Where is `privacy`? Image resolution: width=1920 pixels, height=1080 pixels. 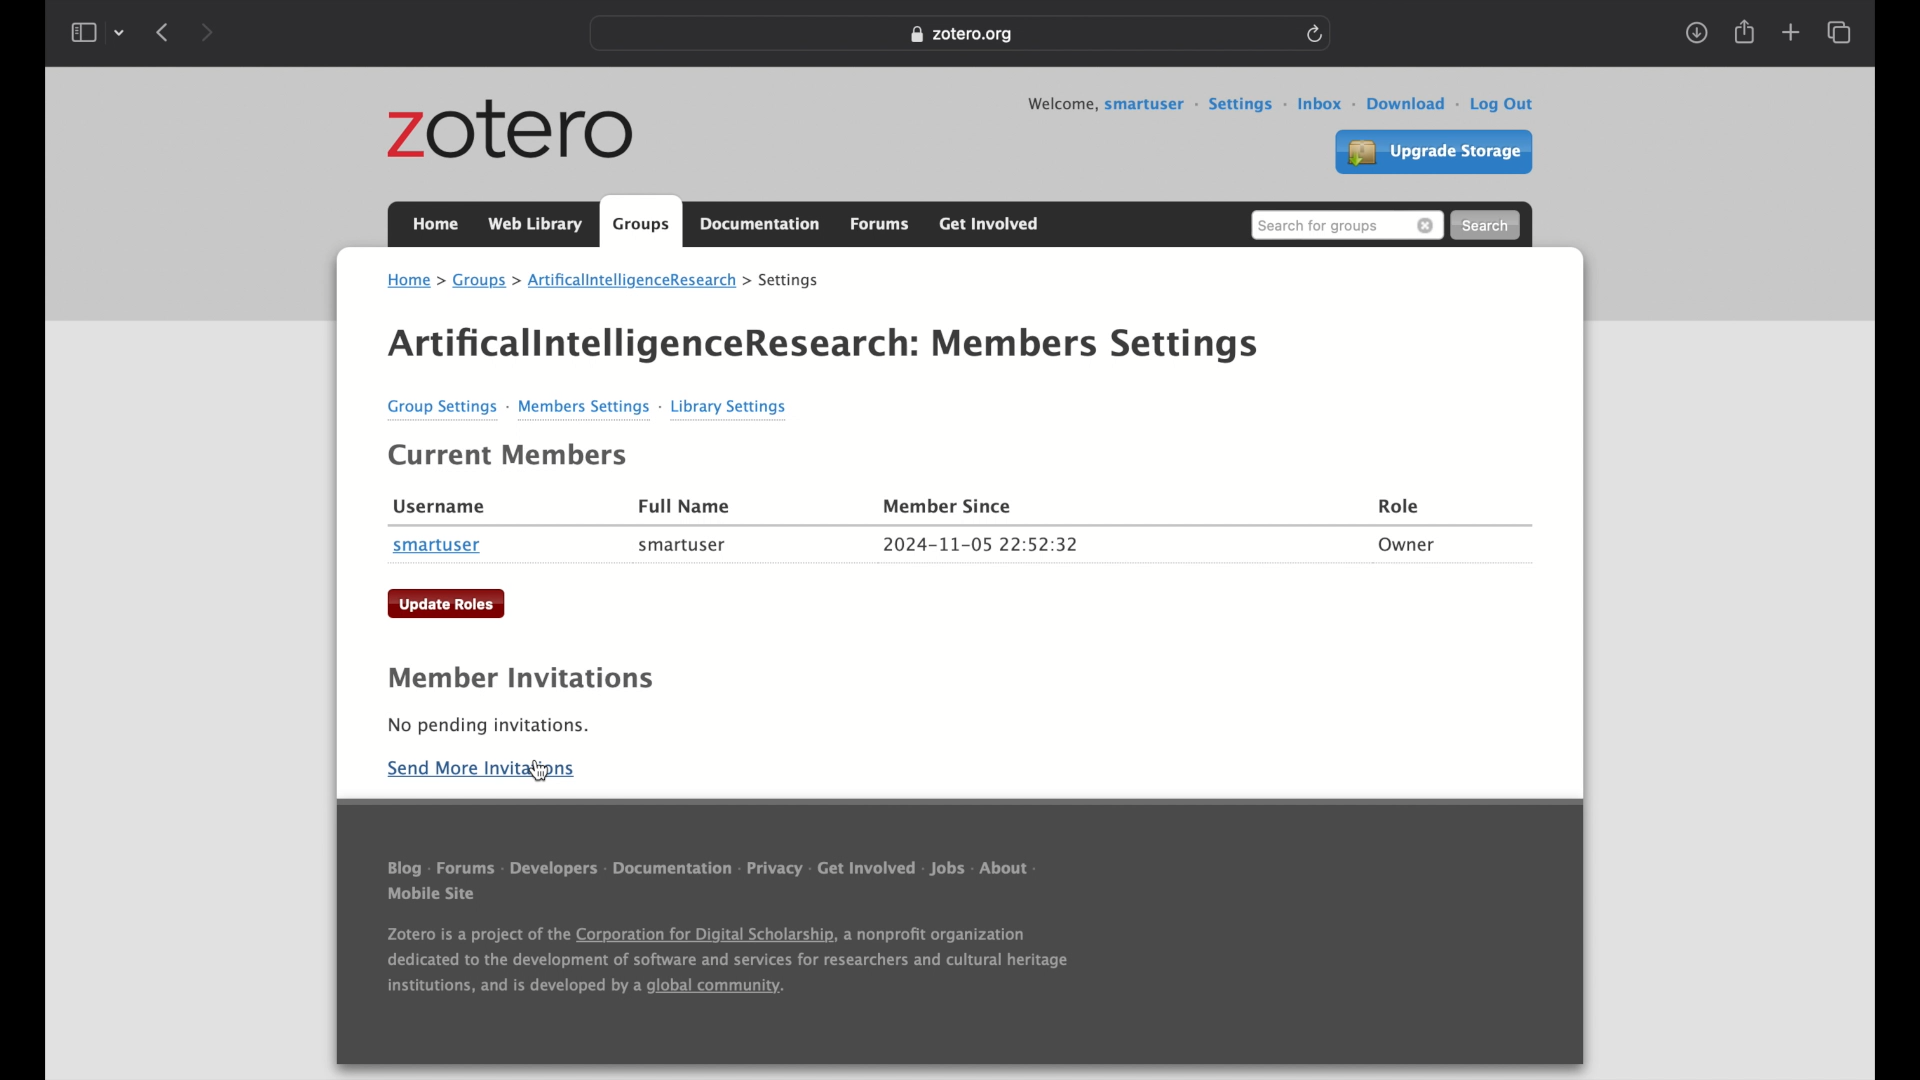 privacy is located at coordinates (775, 868).